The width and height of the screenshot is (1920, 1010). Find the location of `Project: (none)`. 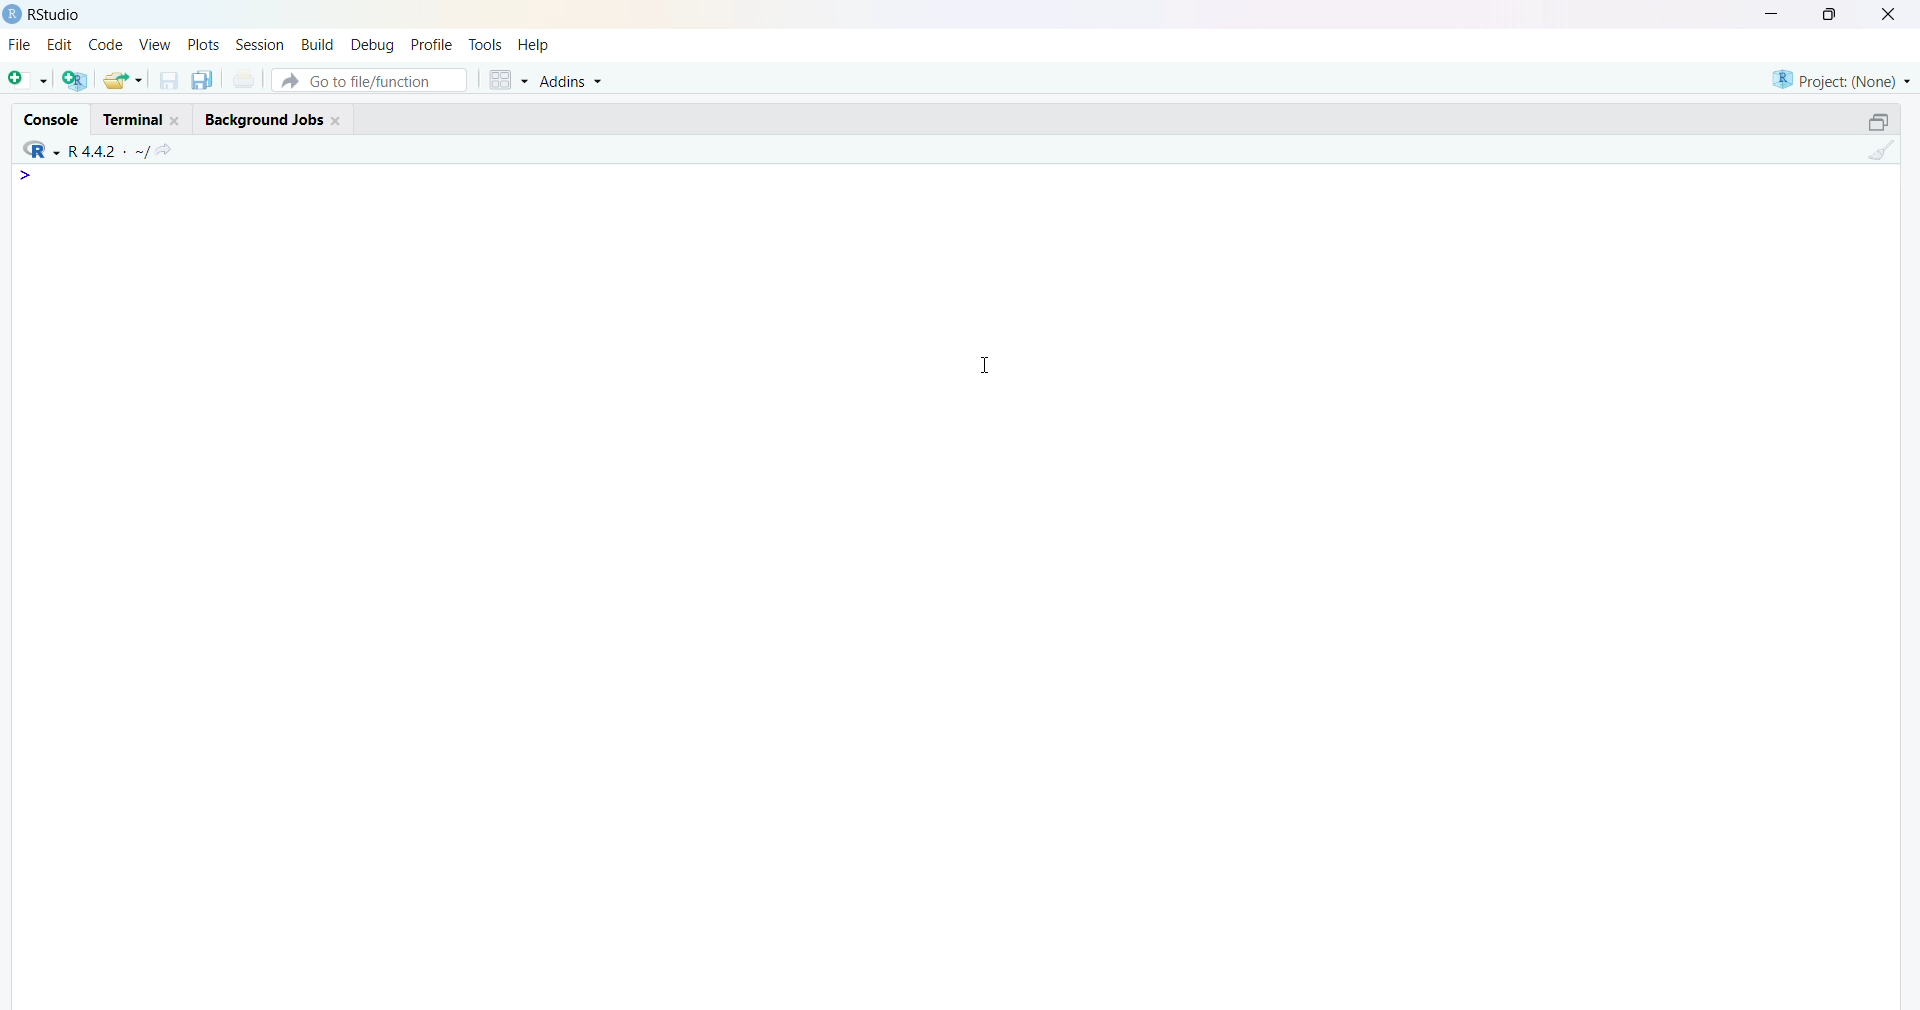

Project: (none) is located at coordinates (1841, 81).